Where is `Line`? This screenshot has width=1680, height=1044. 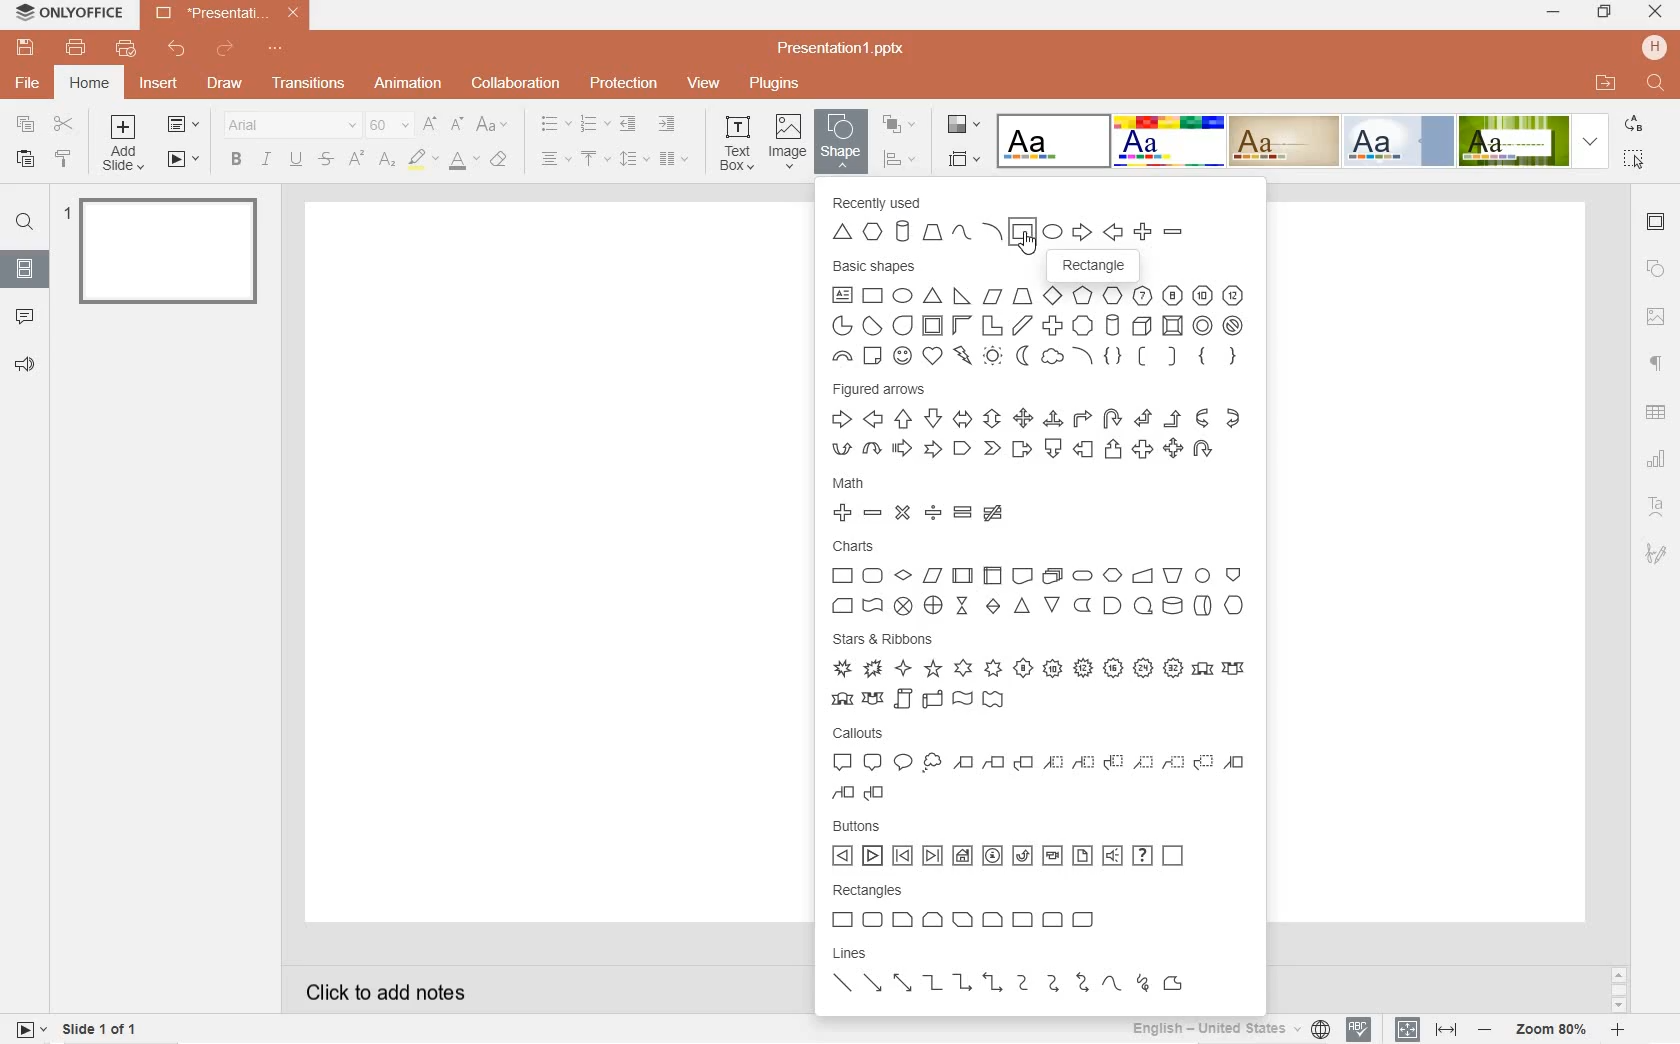 Line is located at coordinates (841, 984).